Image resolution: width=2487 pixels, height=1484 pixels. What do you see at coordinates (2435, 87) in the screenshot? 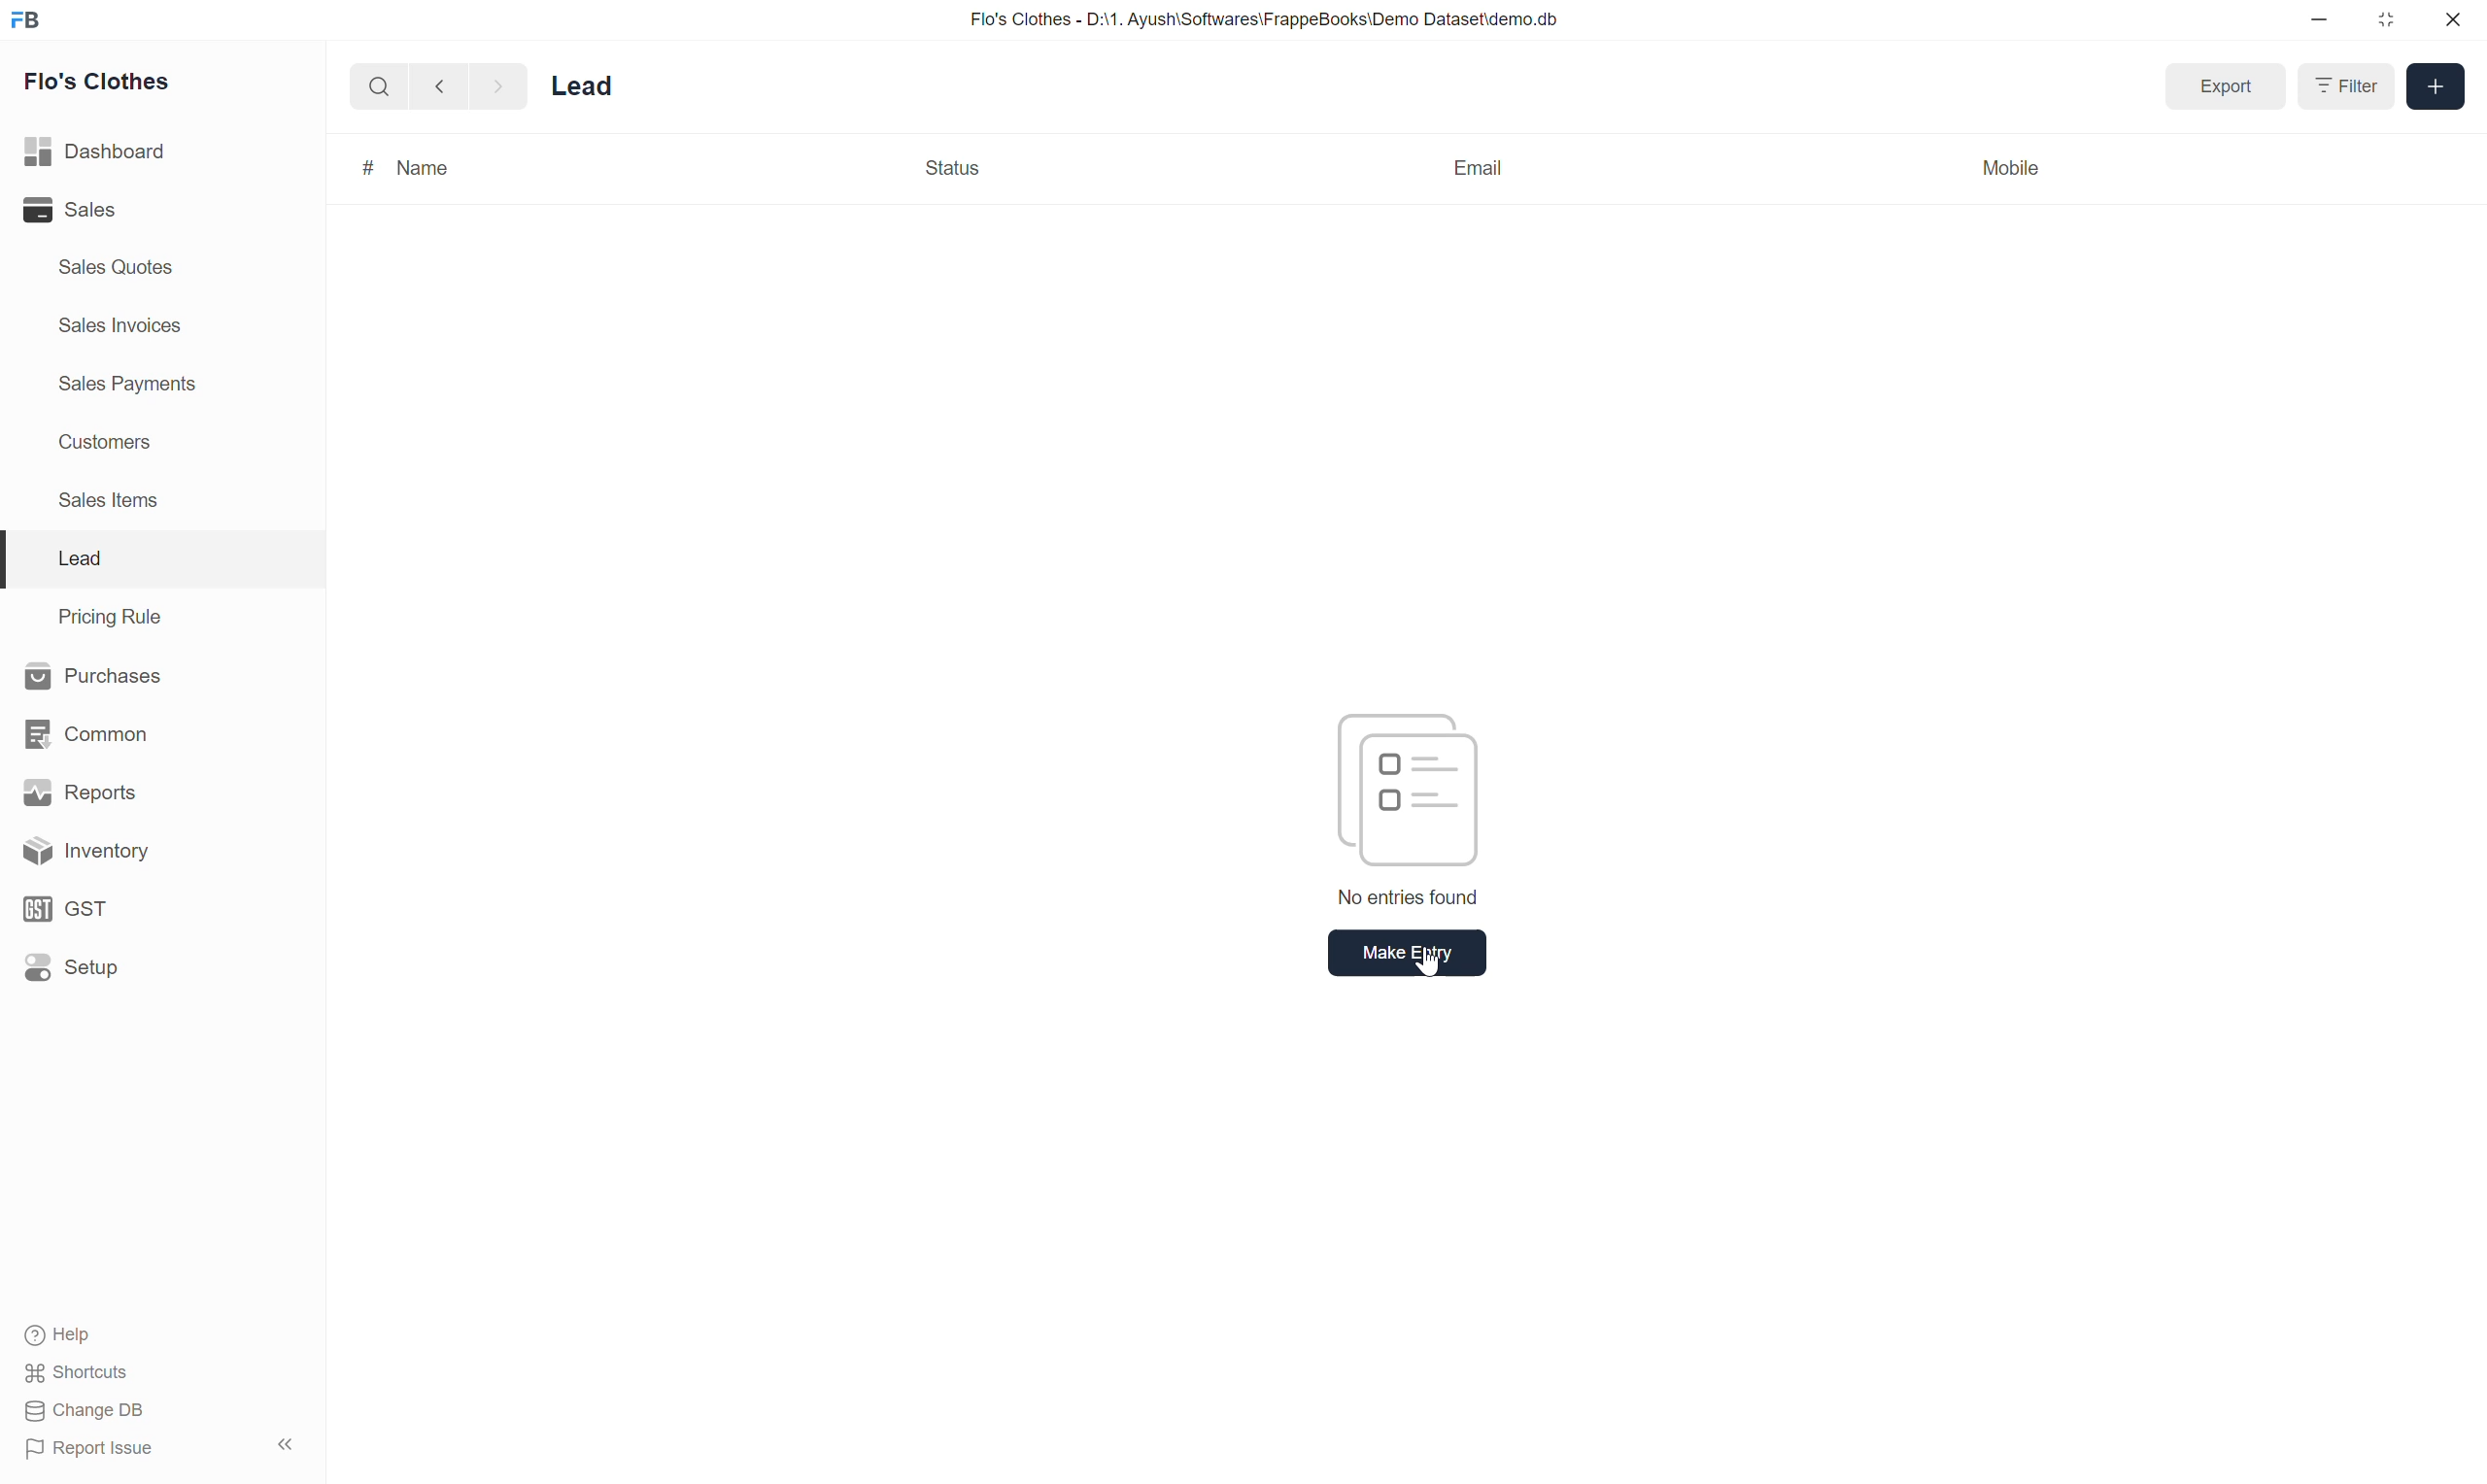
I see `add` at bounding box center [2435, 87].